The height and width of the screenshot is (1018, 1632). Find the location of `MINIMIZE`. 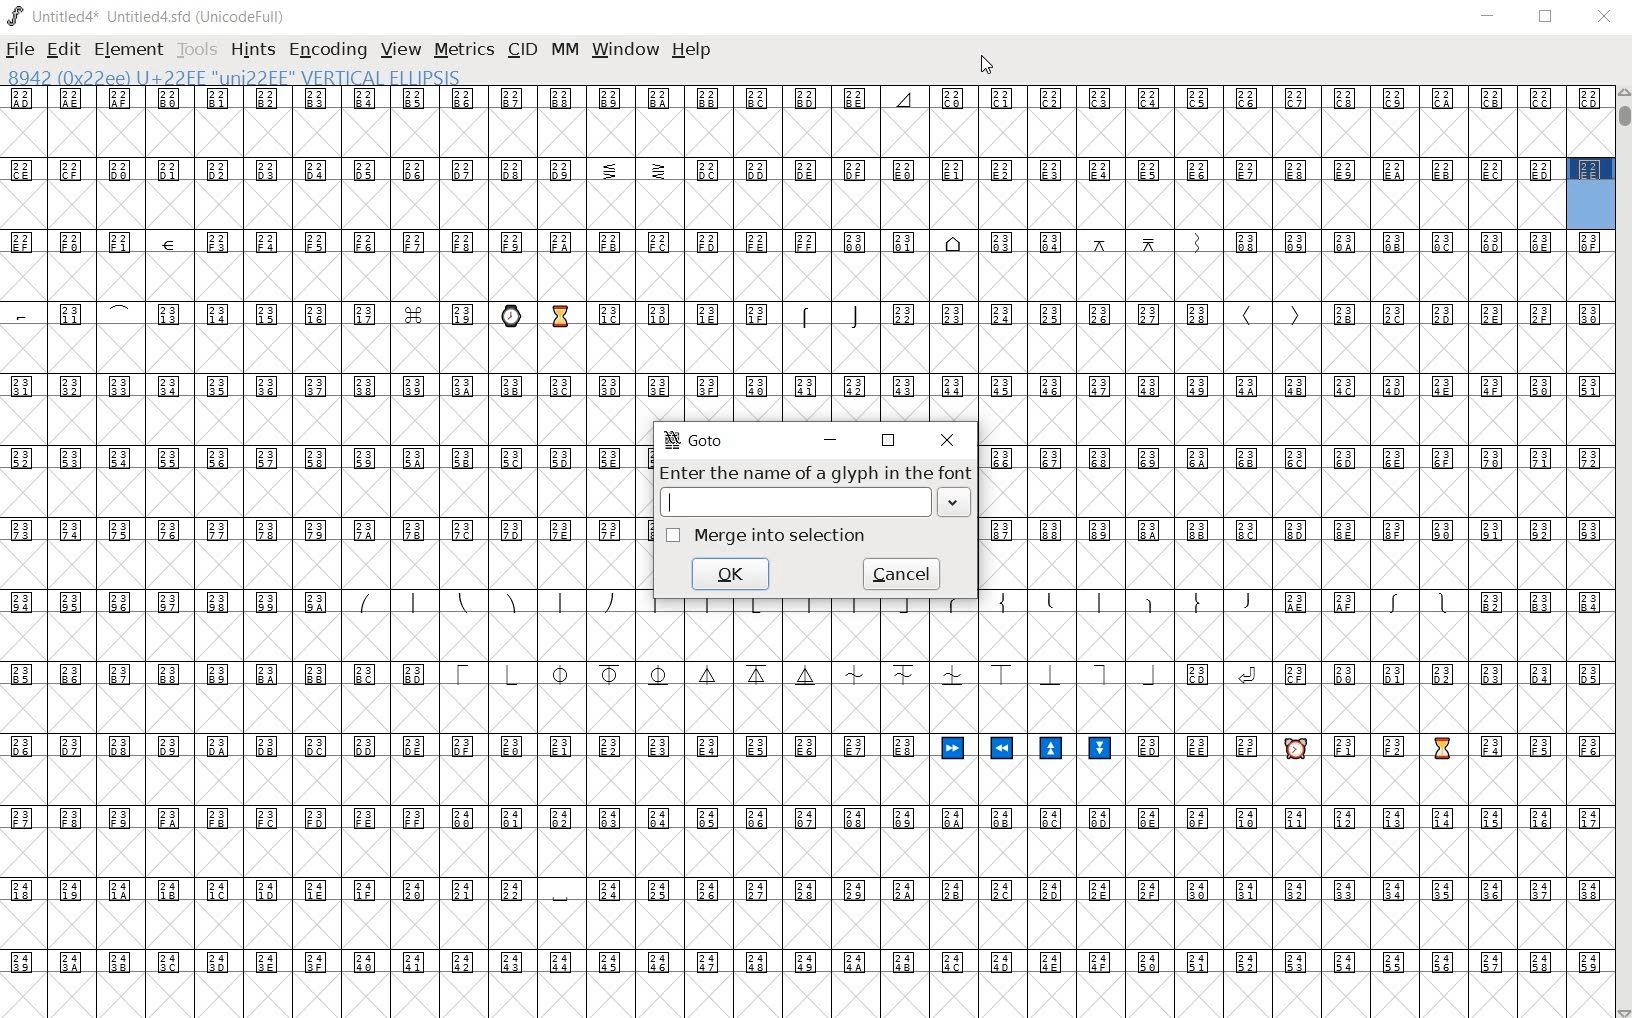

MINIMIZE is located at coordinates (1491, 19).